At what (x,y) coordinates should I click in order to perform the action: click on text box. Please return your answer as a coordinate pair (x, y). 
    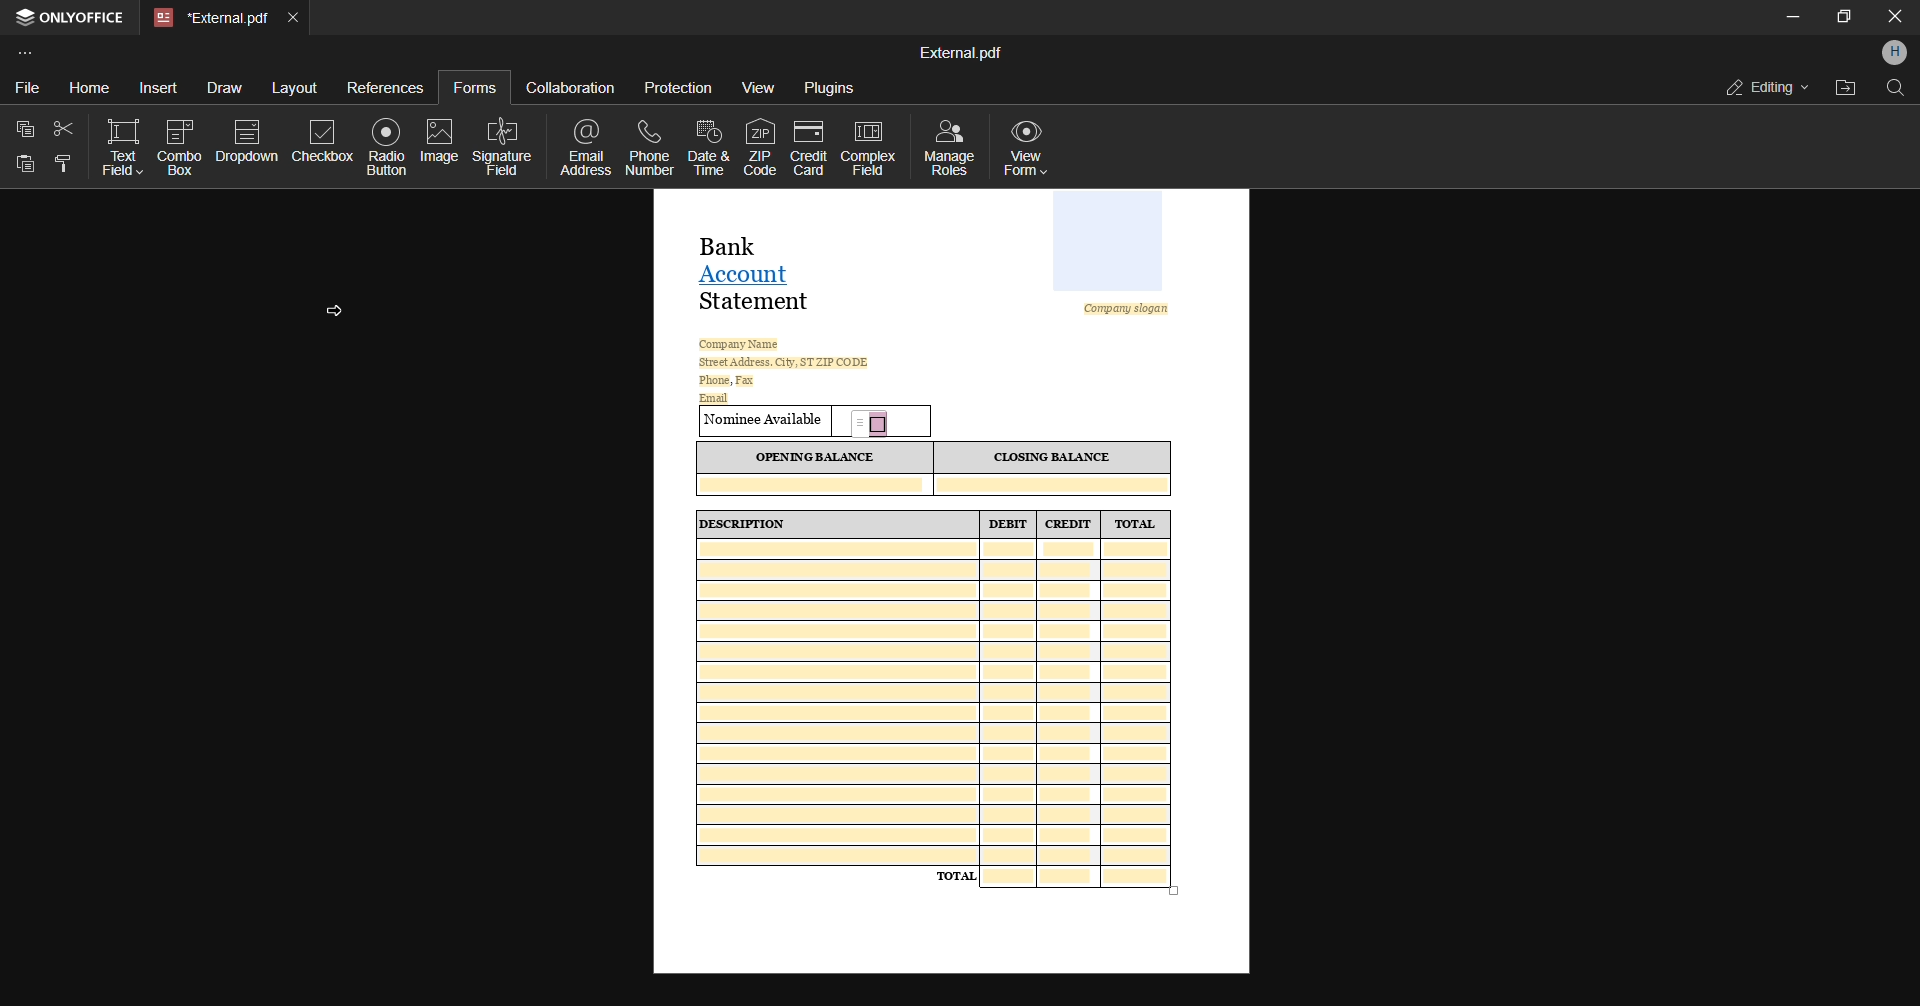
    Looking at the image, I should click on (120, 148).